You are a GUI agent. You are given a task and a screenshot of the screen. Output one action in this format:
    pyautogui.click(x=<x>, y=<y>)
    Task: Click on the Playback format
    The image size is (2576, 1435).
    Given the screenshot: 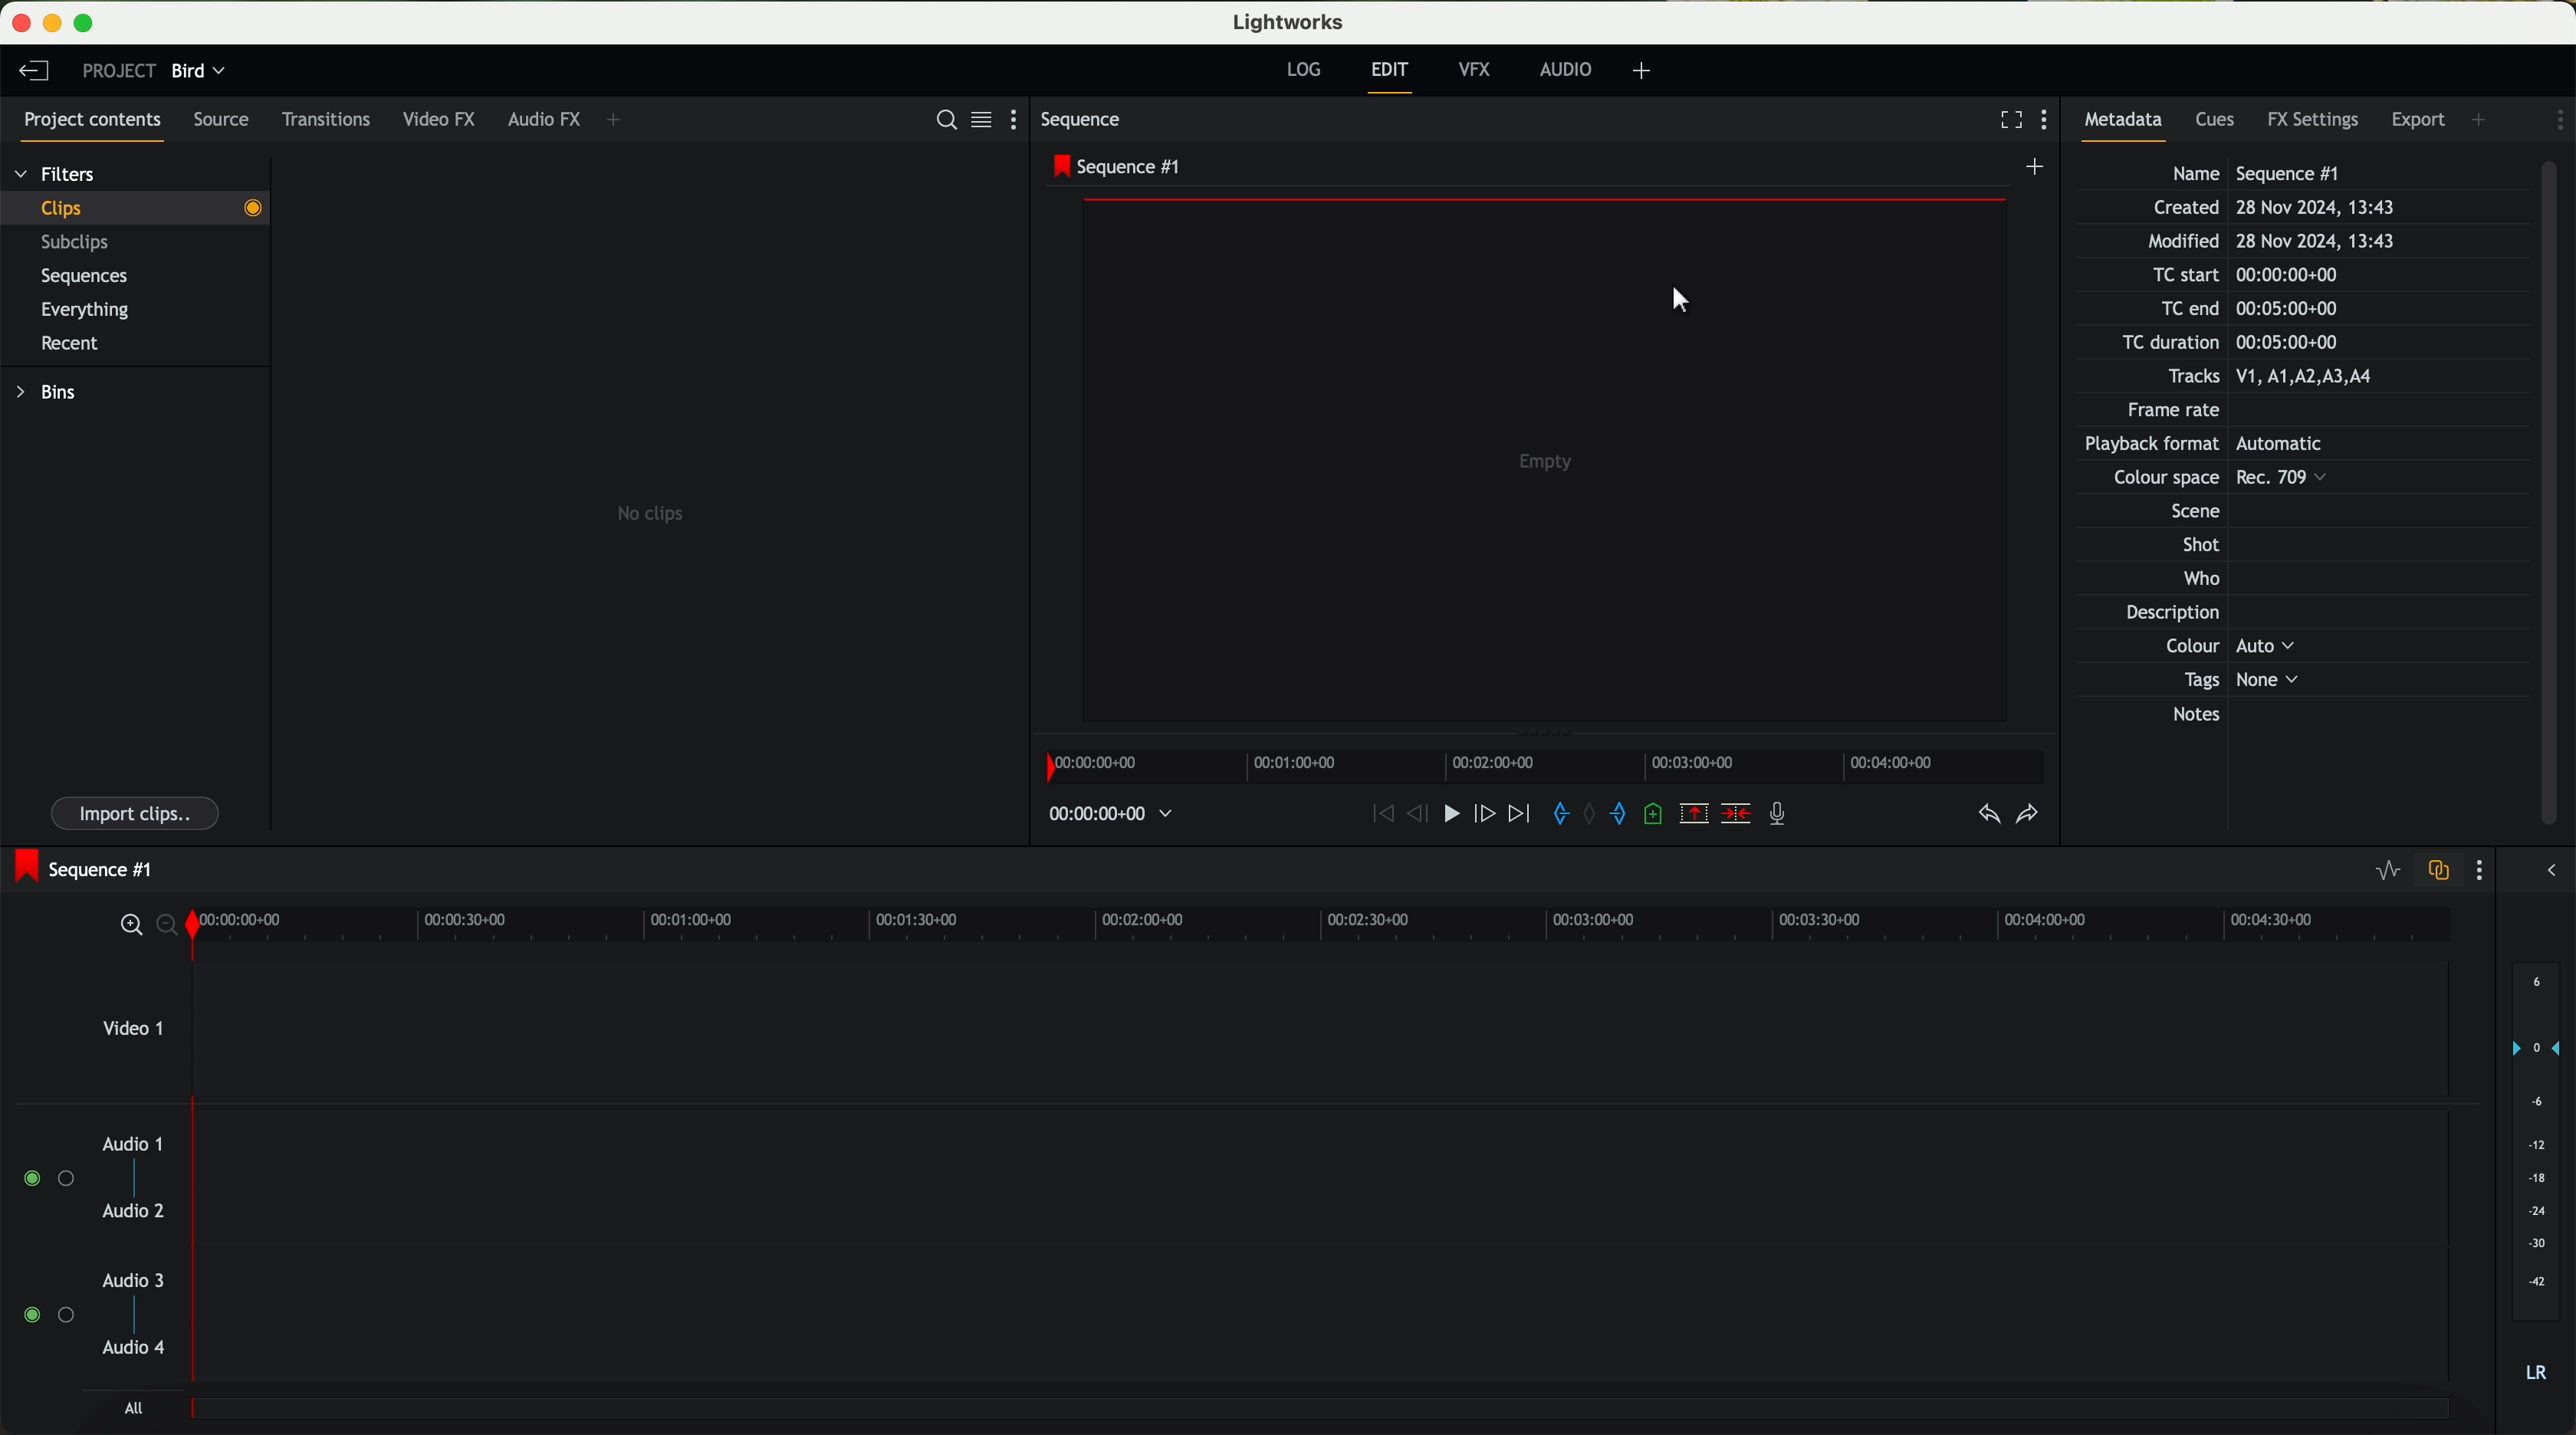 What is the action you would take?
    pyautogui.click(x=2231, y=441)
    